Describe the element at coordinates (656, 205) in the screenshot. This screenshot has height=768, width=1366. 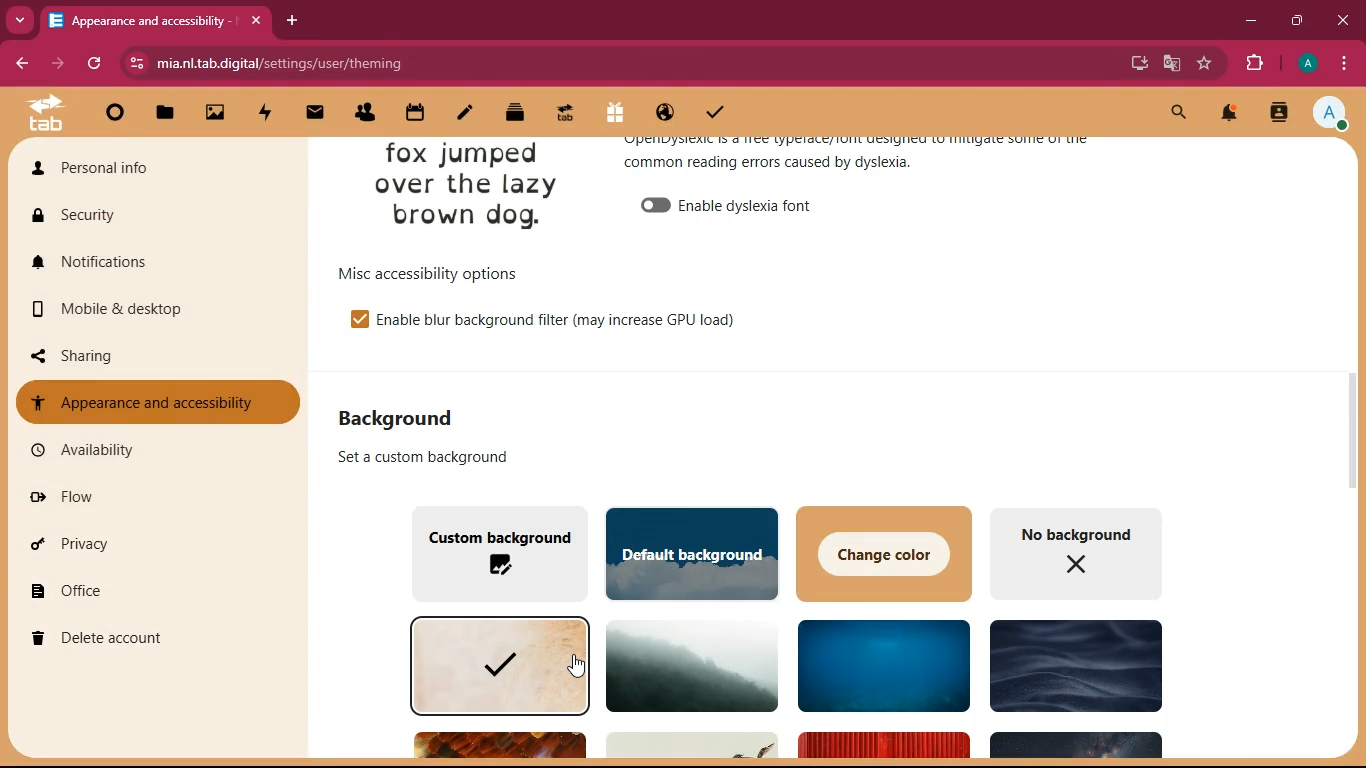
I see `off` at that location.